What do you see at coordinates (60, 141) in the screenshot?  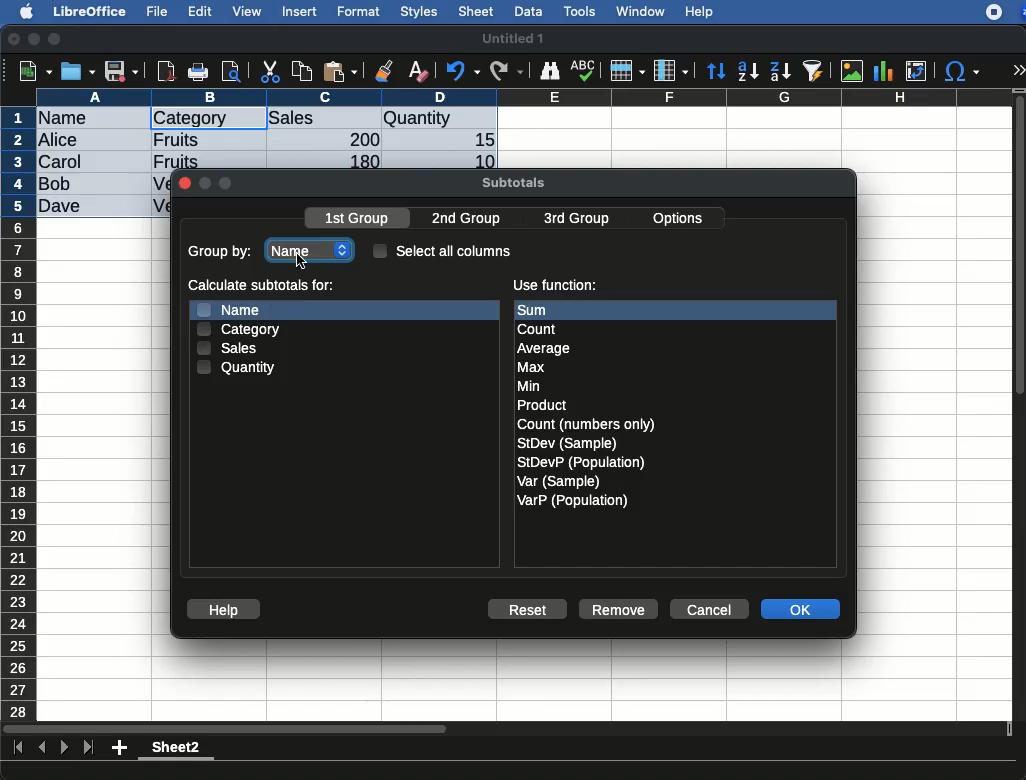 I see `Alice` at bounding box center [60, 141].